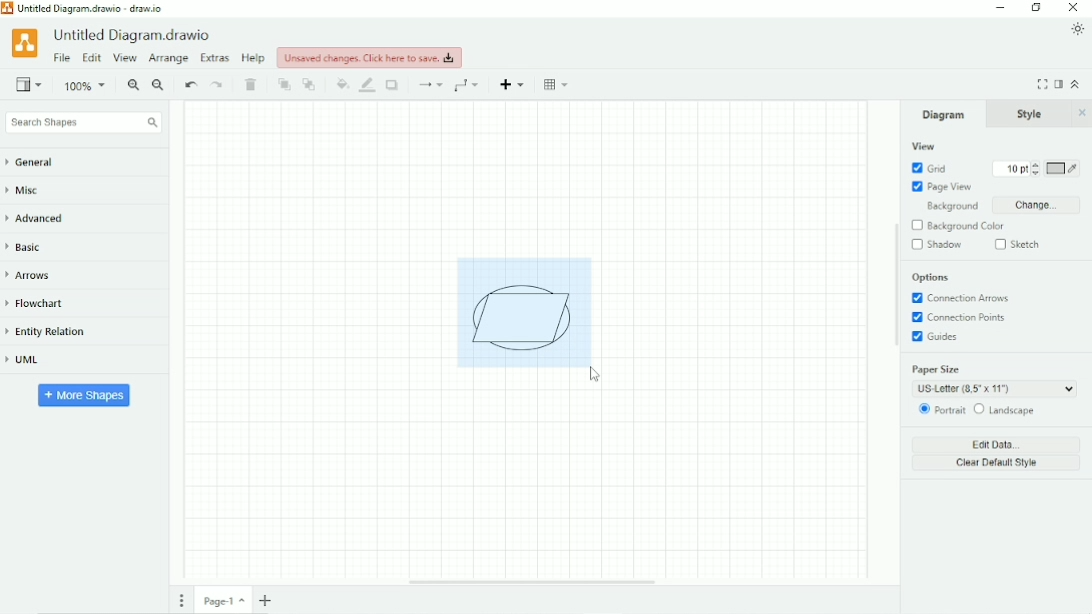  Describe the element at coordinates (597, 375) in the screenshot. I see `Cursor` at that location.